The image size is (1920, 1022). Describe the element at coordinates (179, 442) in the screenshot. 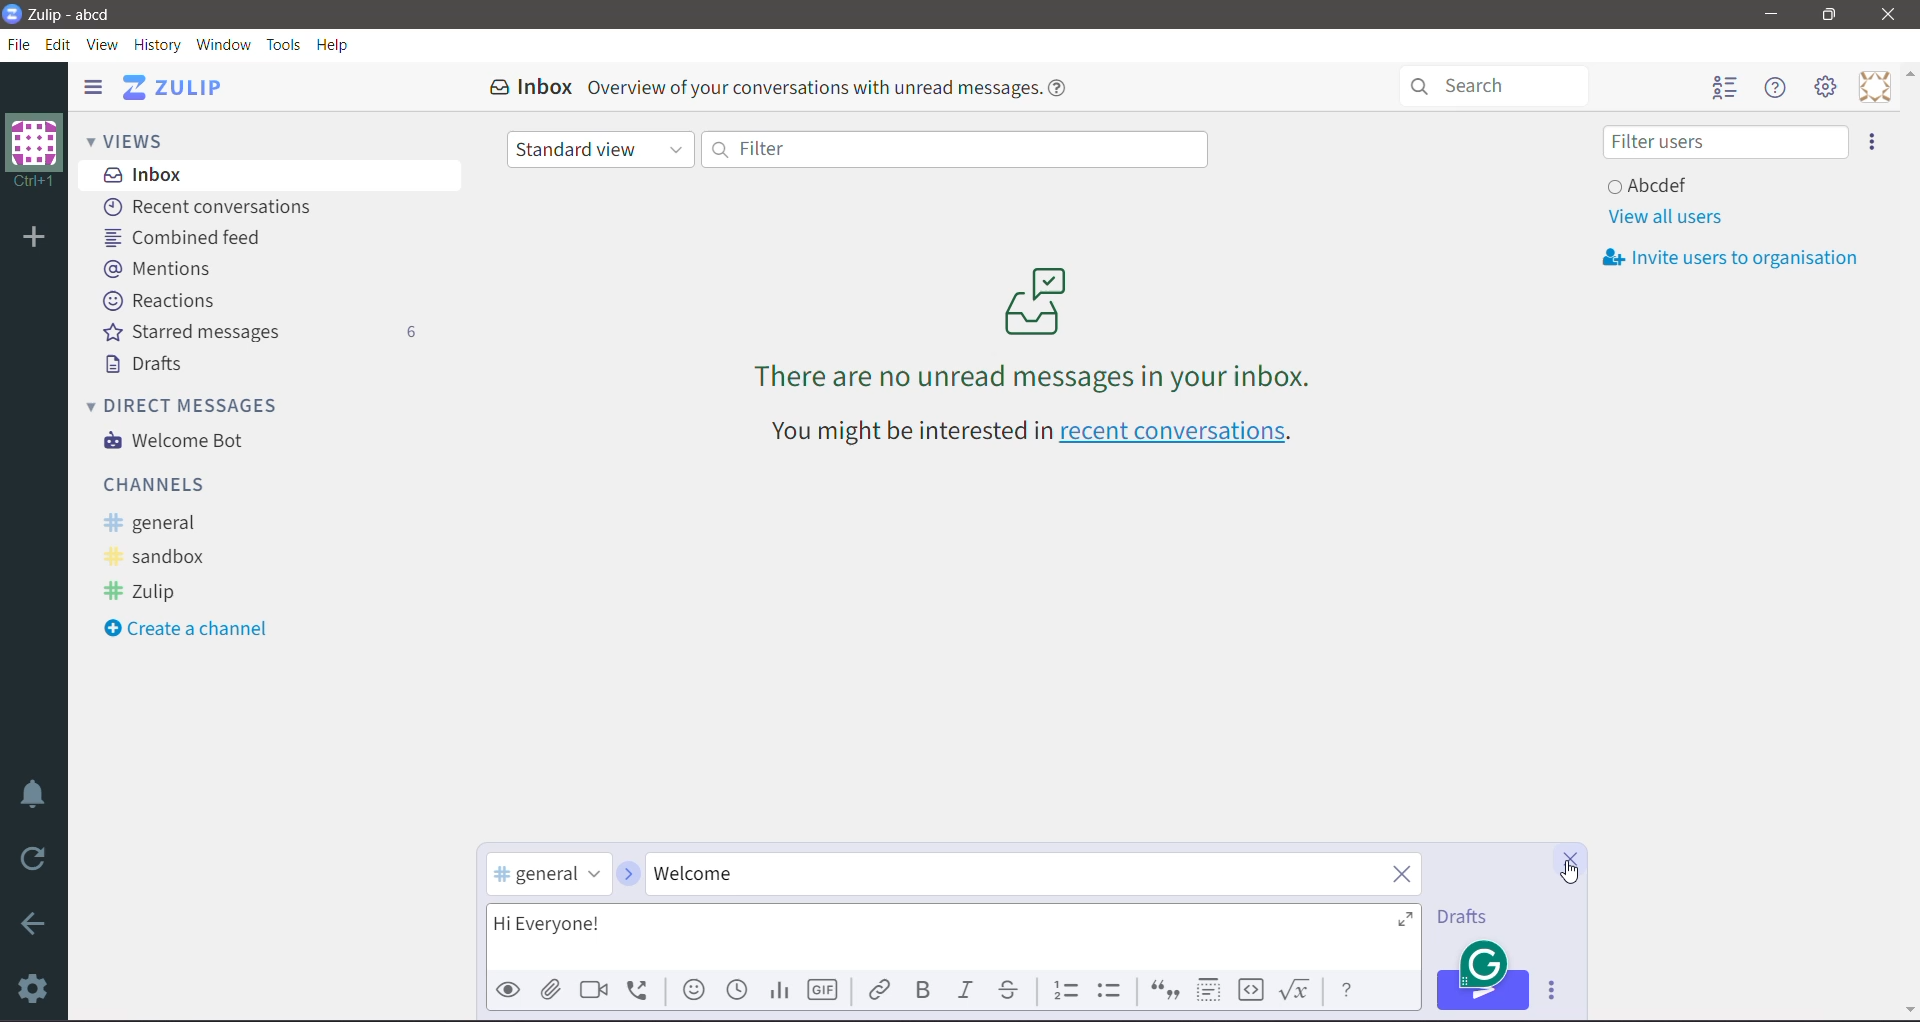

I see `Welcome Bot` at that location.